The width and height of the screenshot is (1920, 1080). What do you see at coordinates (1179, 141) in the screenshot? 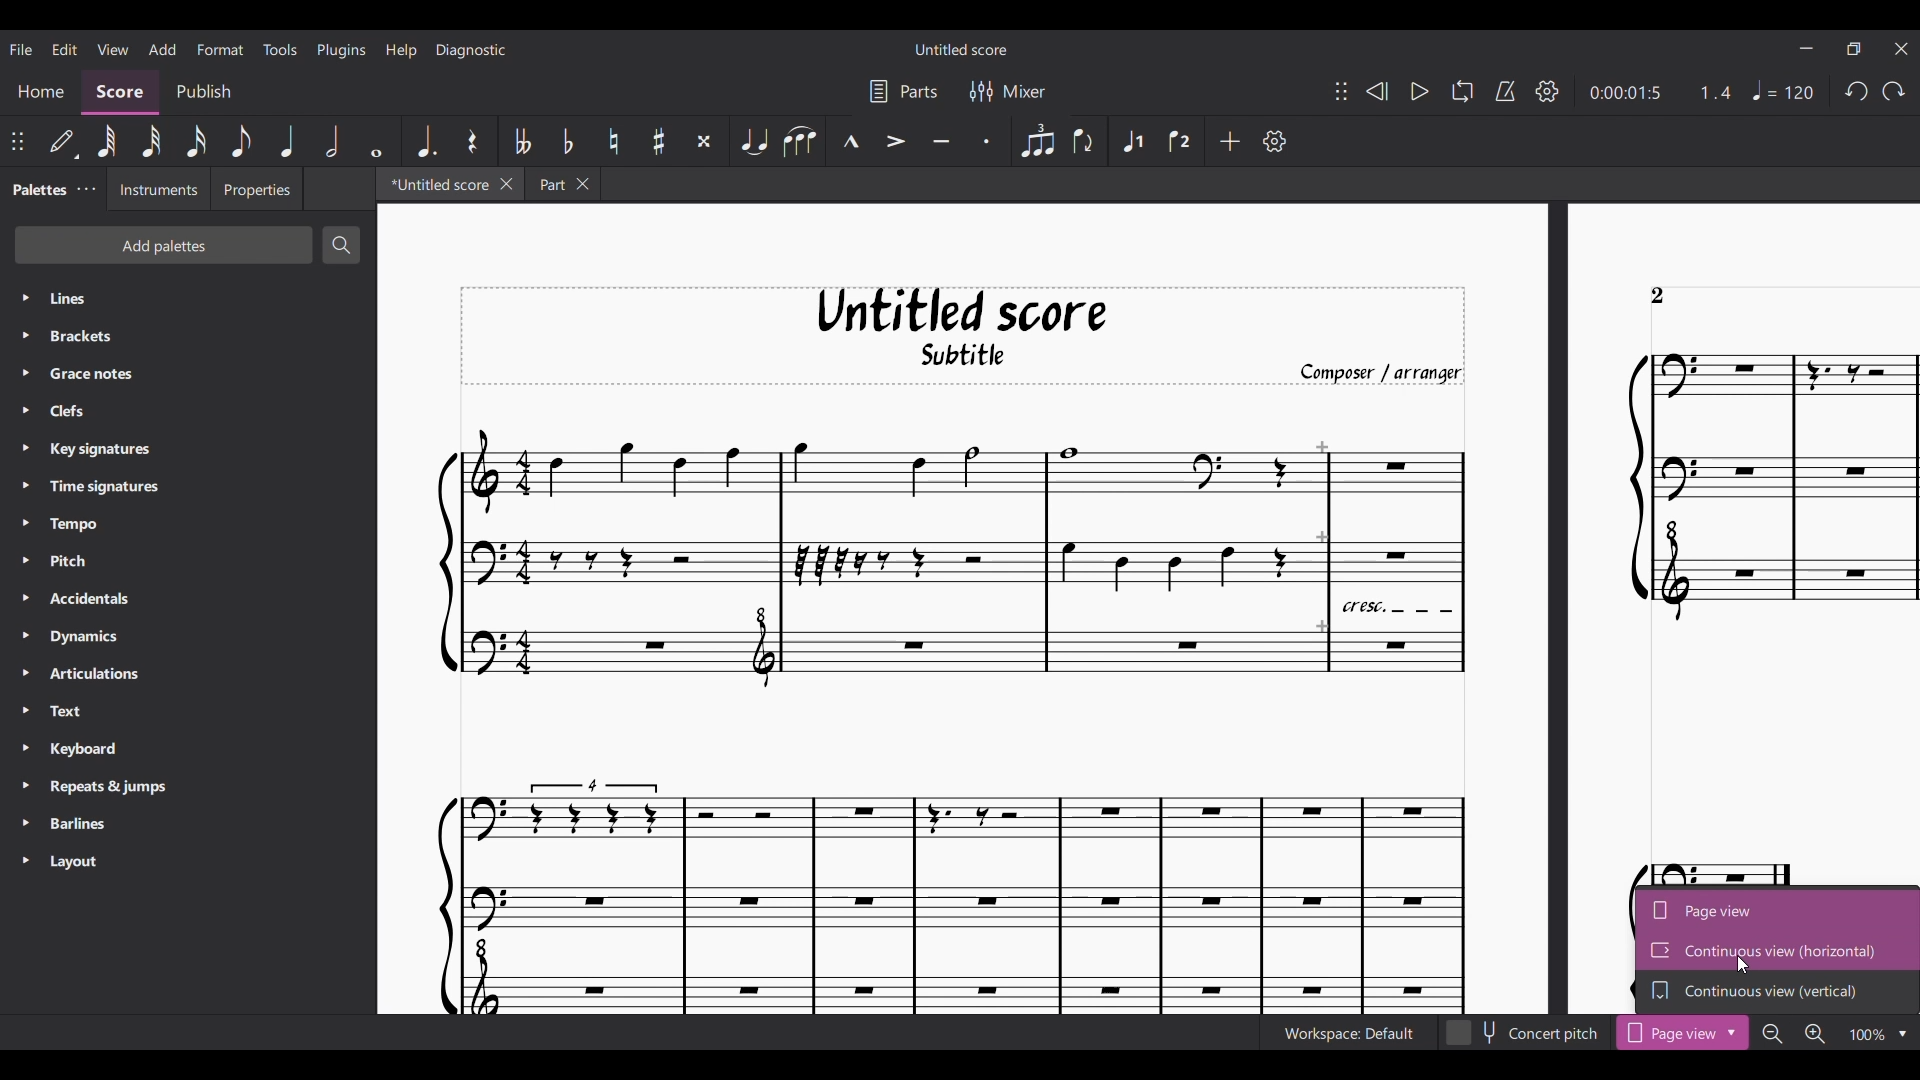
I see `Voice 2` at bounding box center [1179, 141].